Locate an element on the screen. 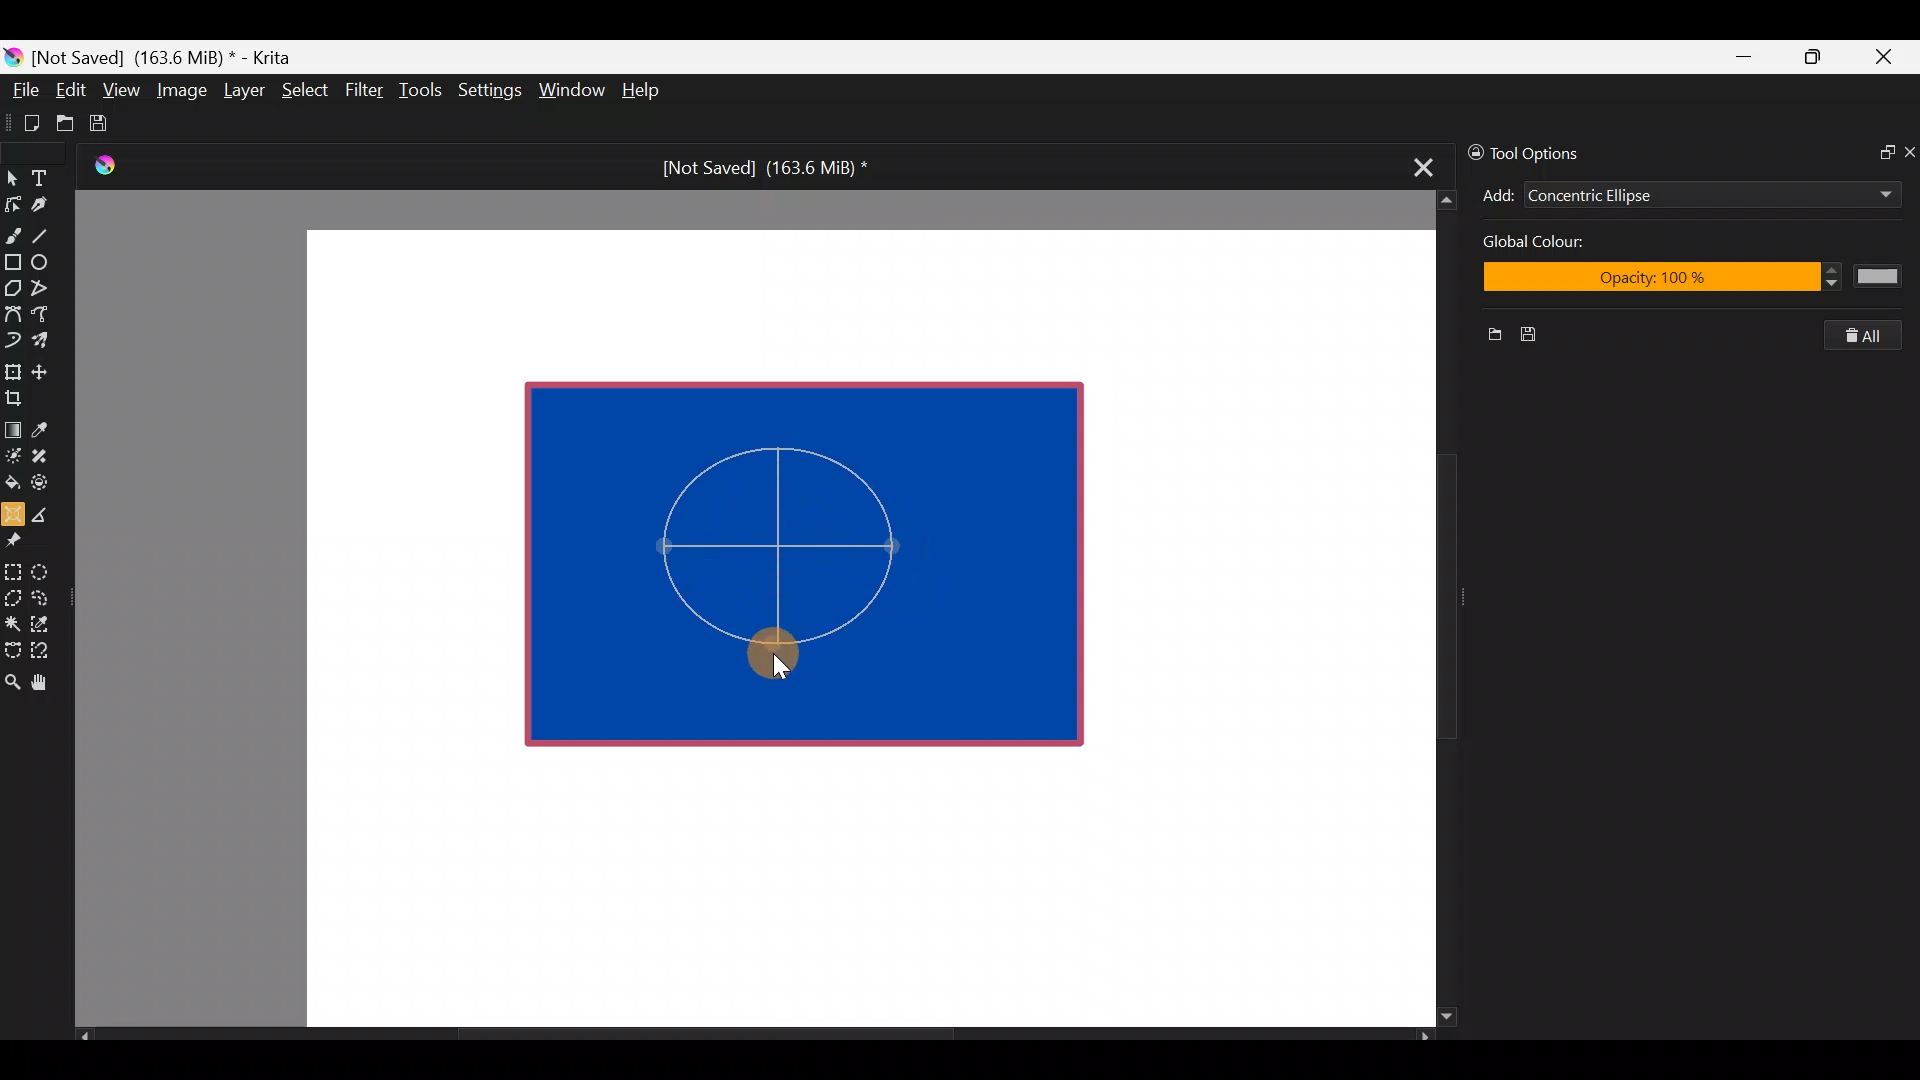 The height and width of the screenshot is (1080, 1920). Freehand path tool is located at coordinates (50, 316).